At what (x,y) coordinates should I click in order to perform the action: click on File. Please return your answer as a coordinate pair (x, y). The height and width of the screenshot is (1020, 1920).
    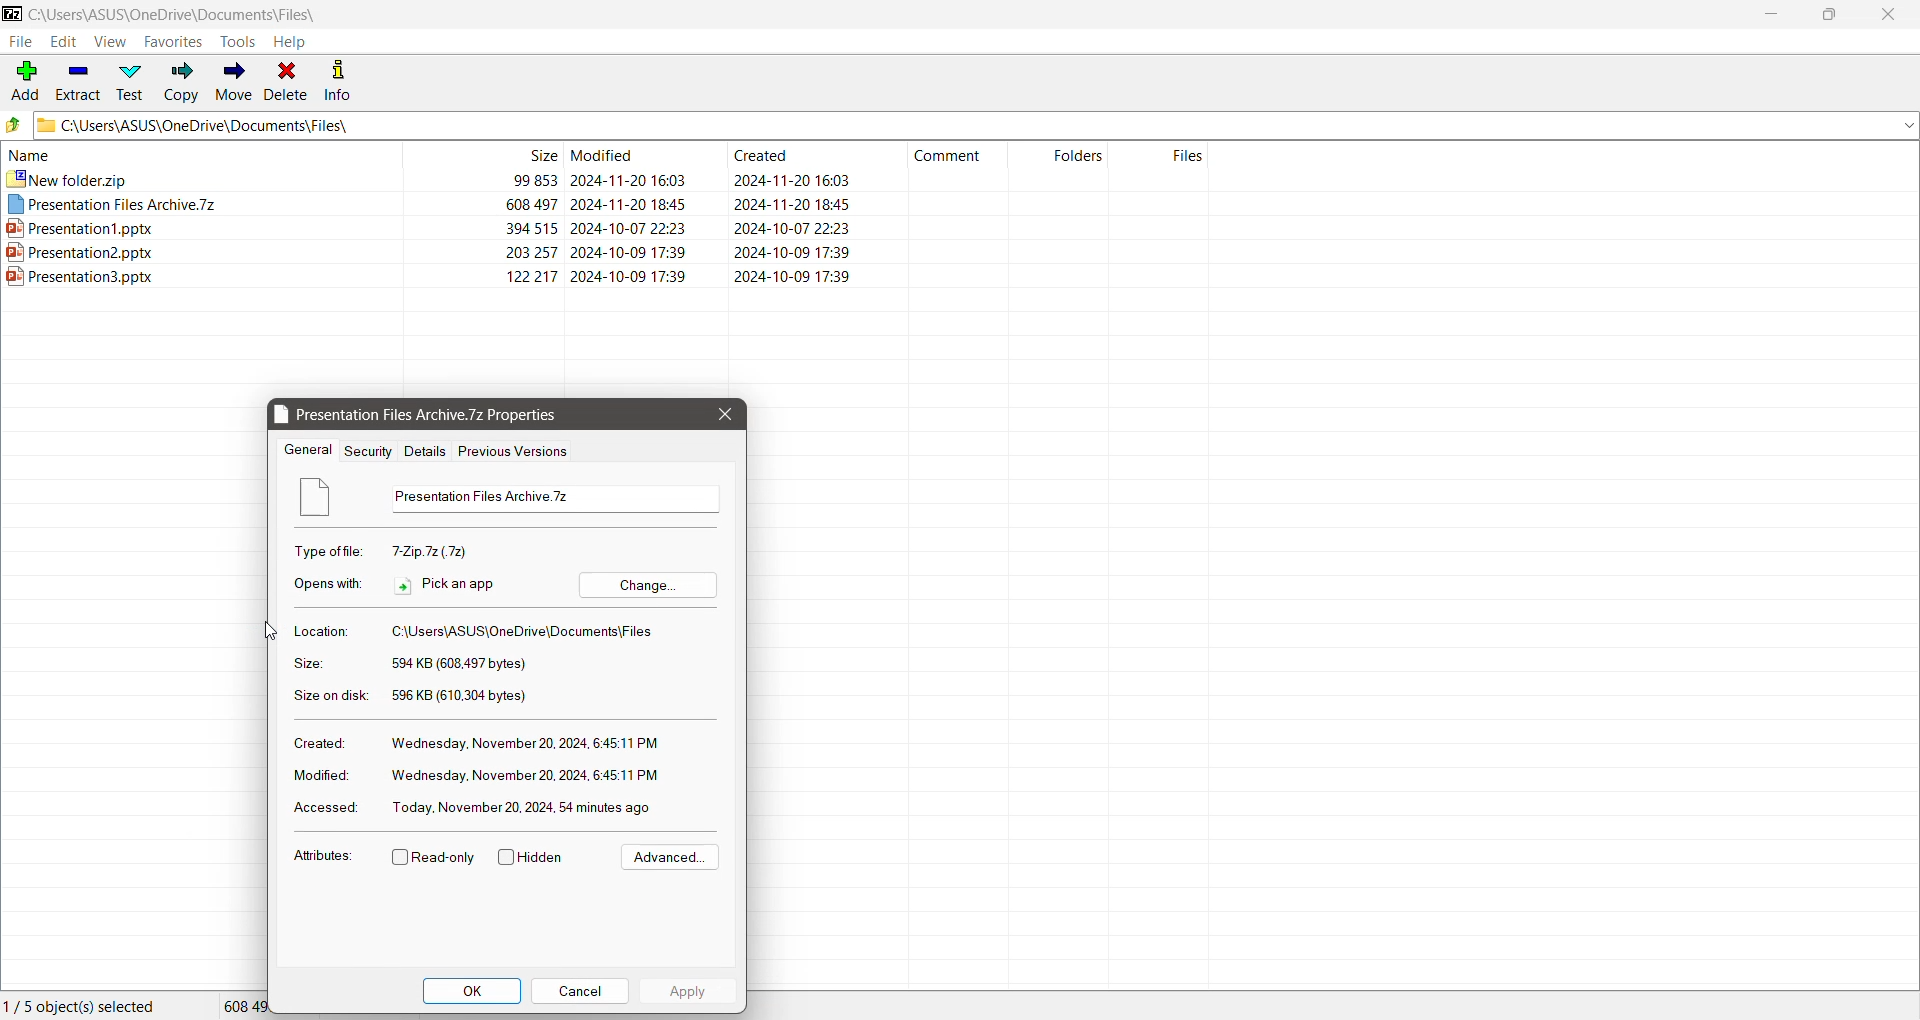
    Looking at the image, I should click on (18, 41).